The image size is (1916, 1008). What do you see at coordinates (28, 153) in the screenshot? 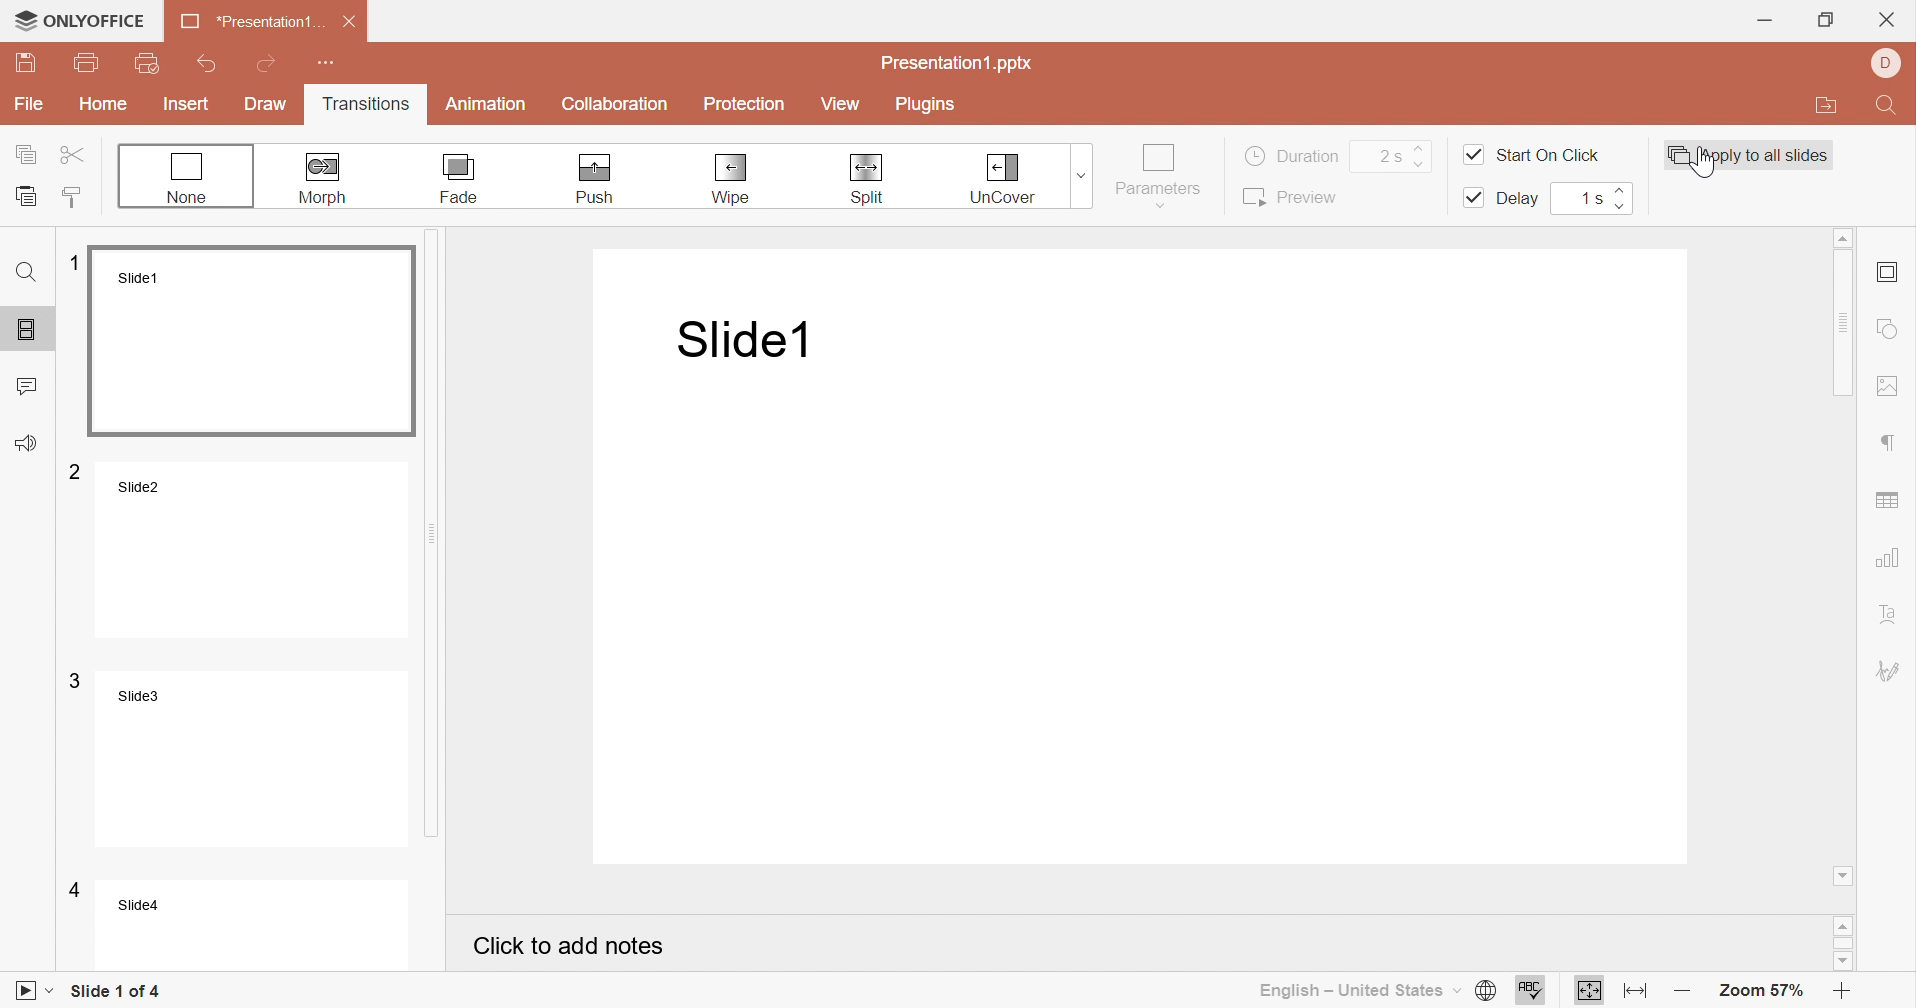
I see `Copy` at bounding box center [28, 153].